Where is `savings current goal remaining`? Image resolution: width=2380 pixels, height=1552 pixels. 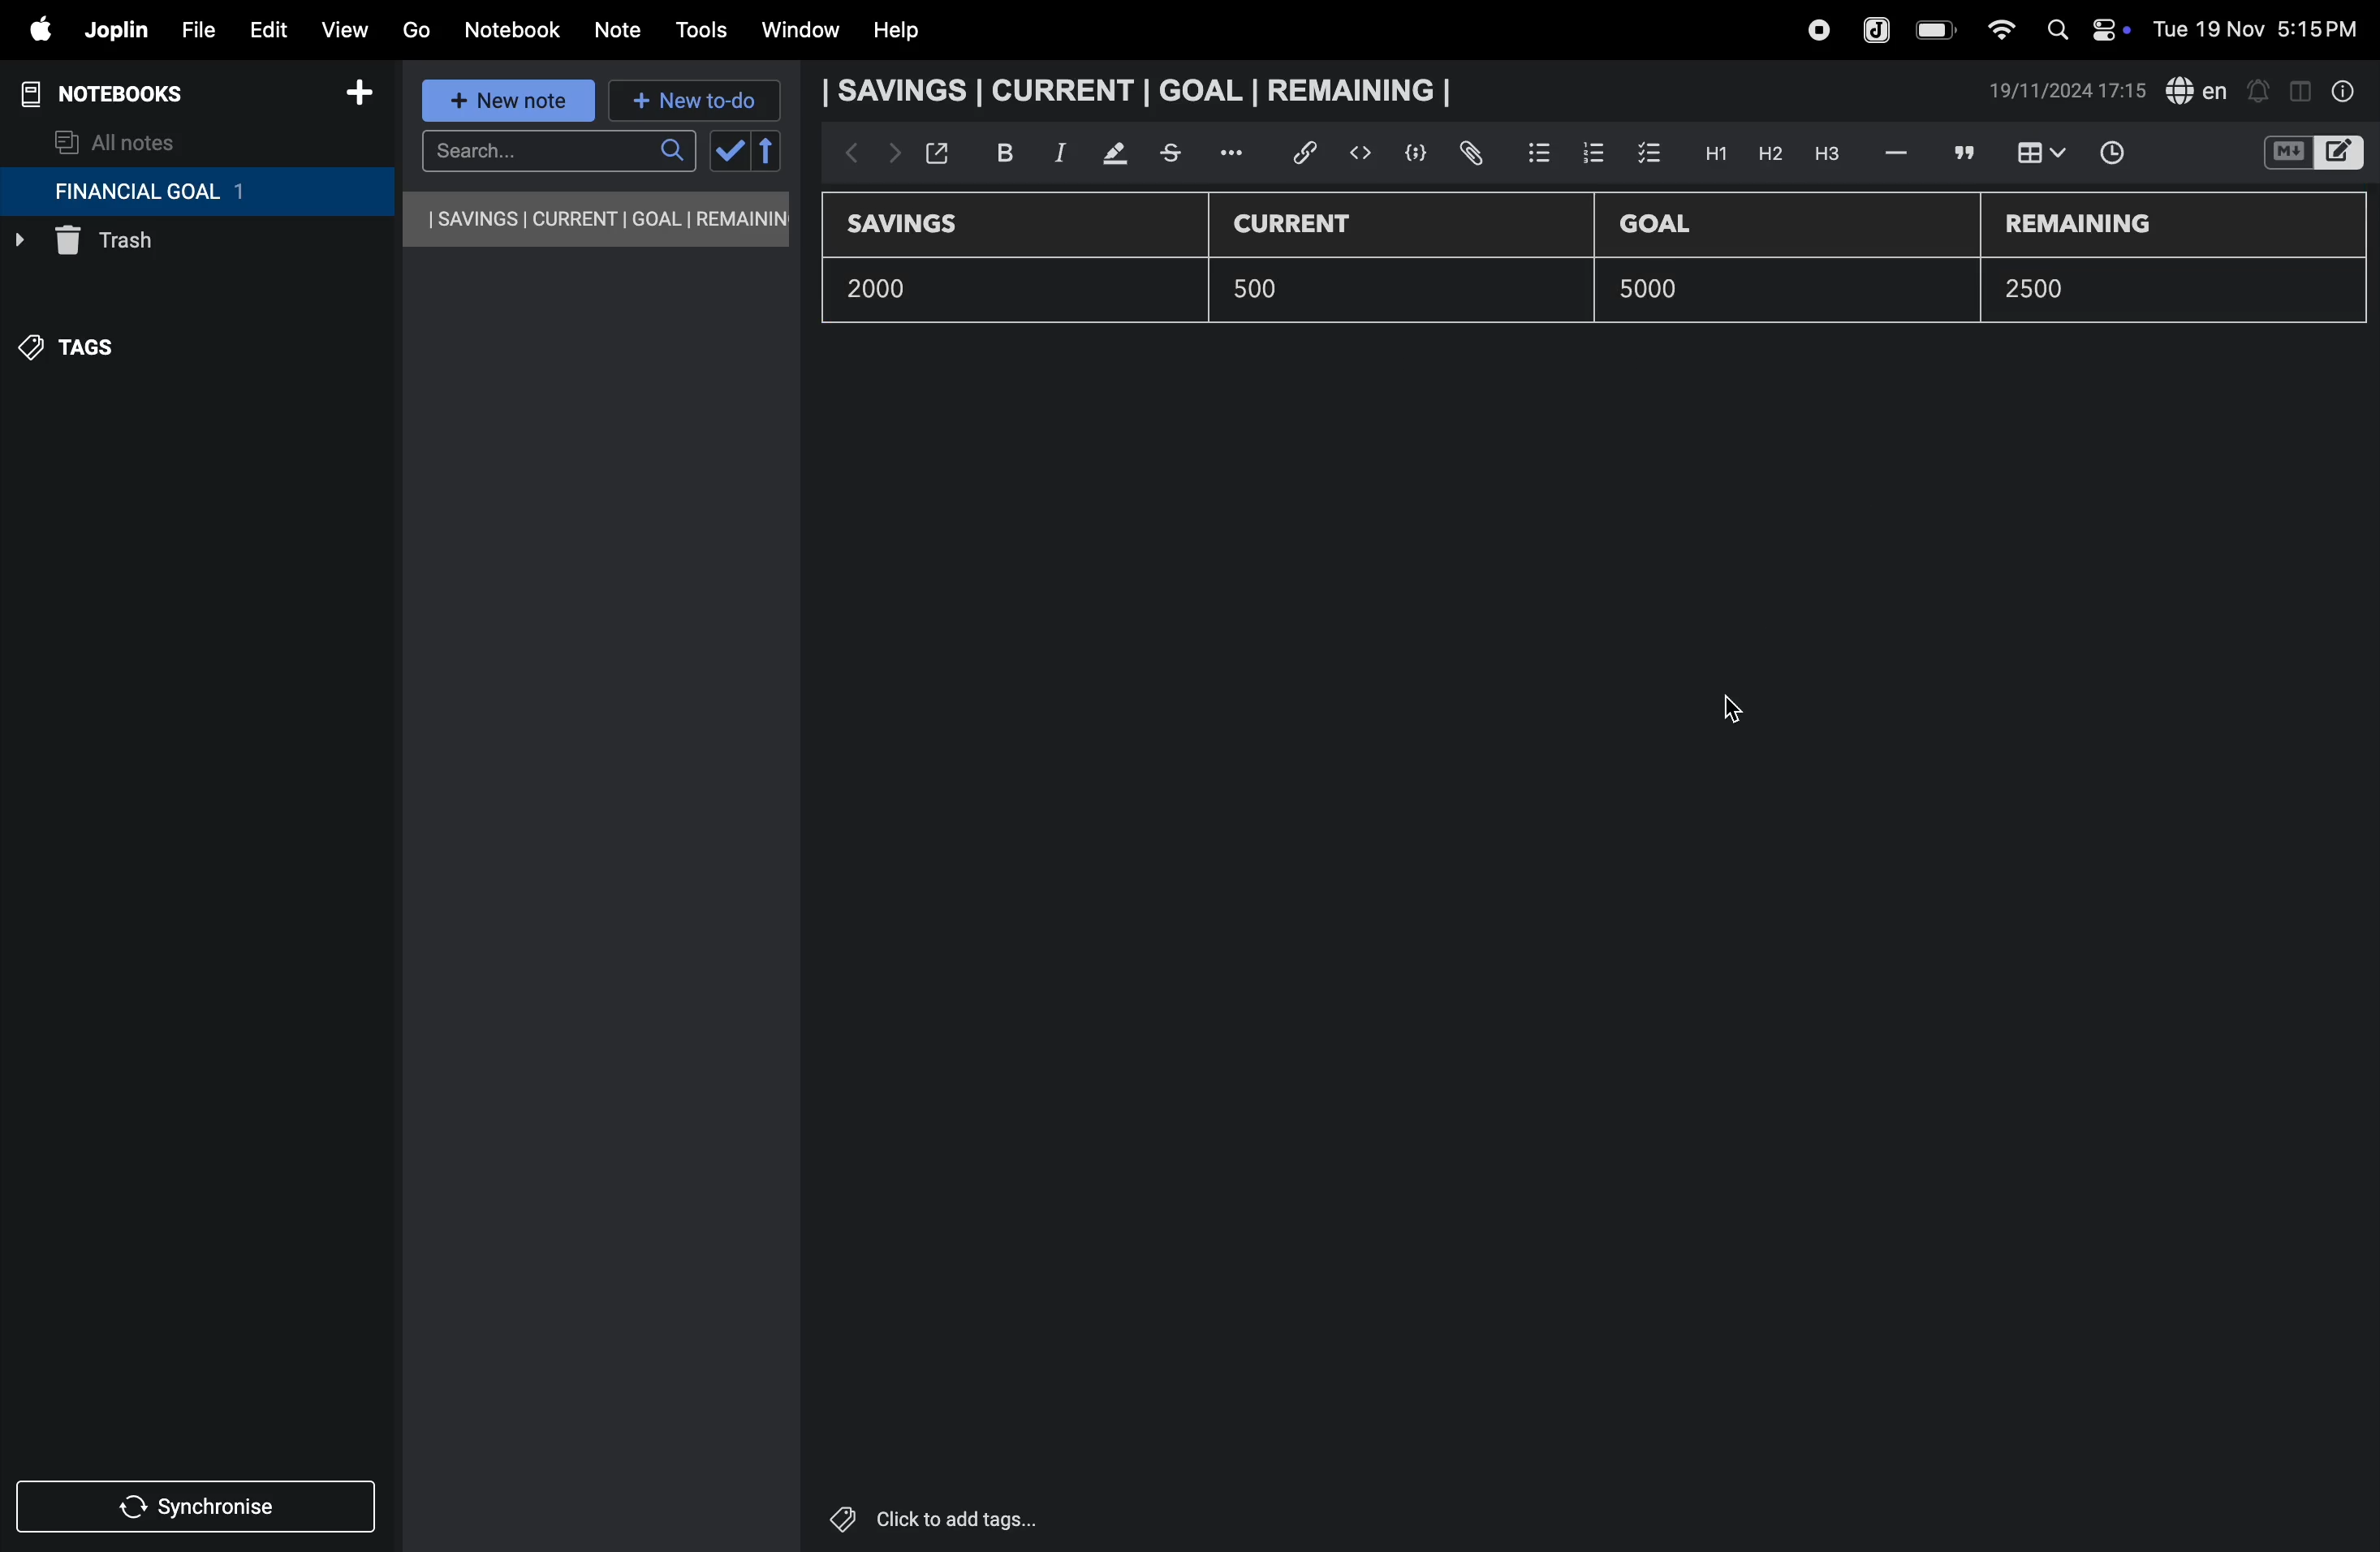
savings current goal remaining is located at coordinates (598, 219).